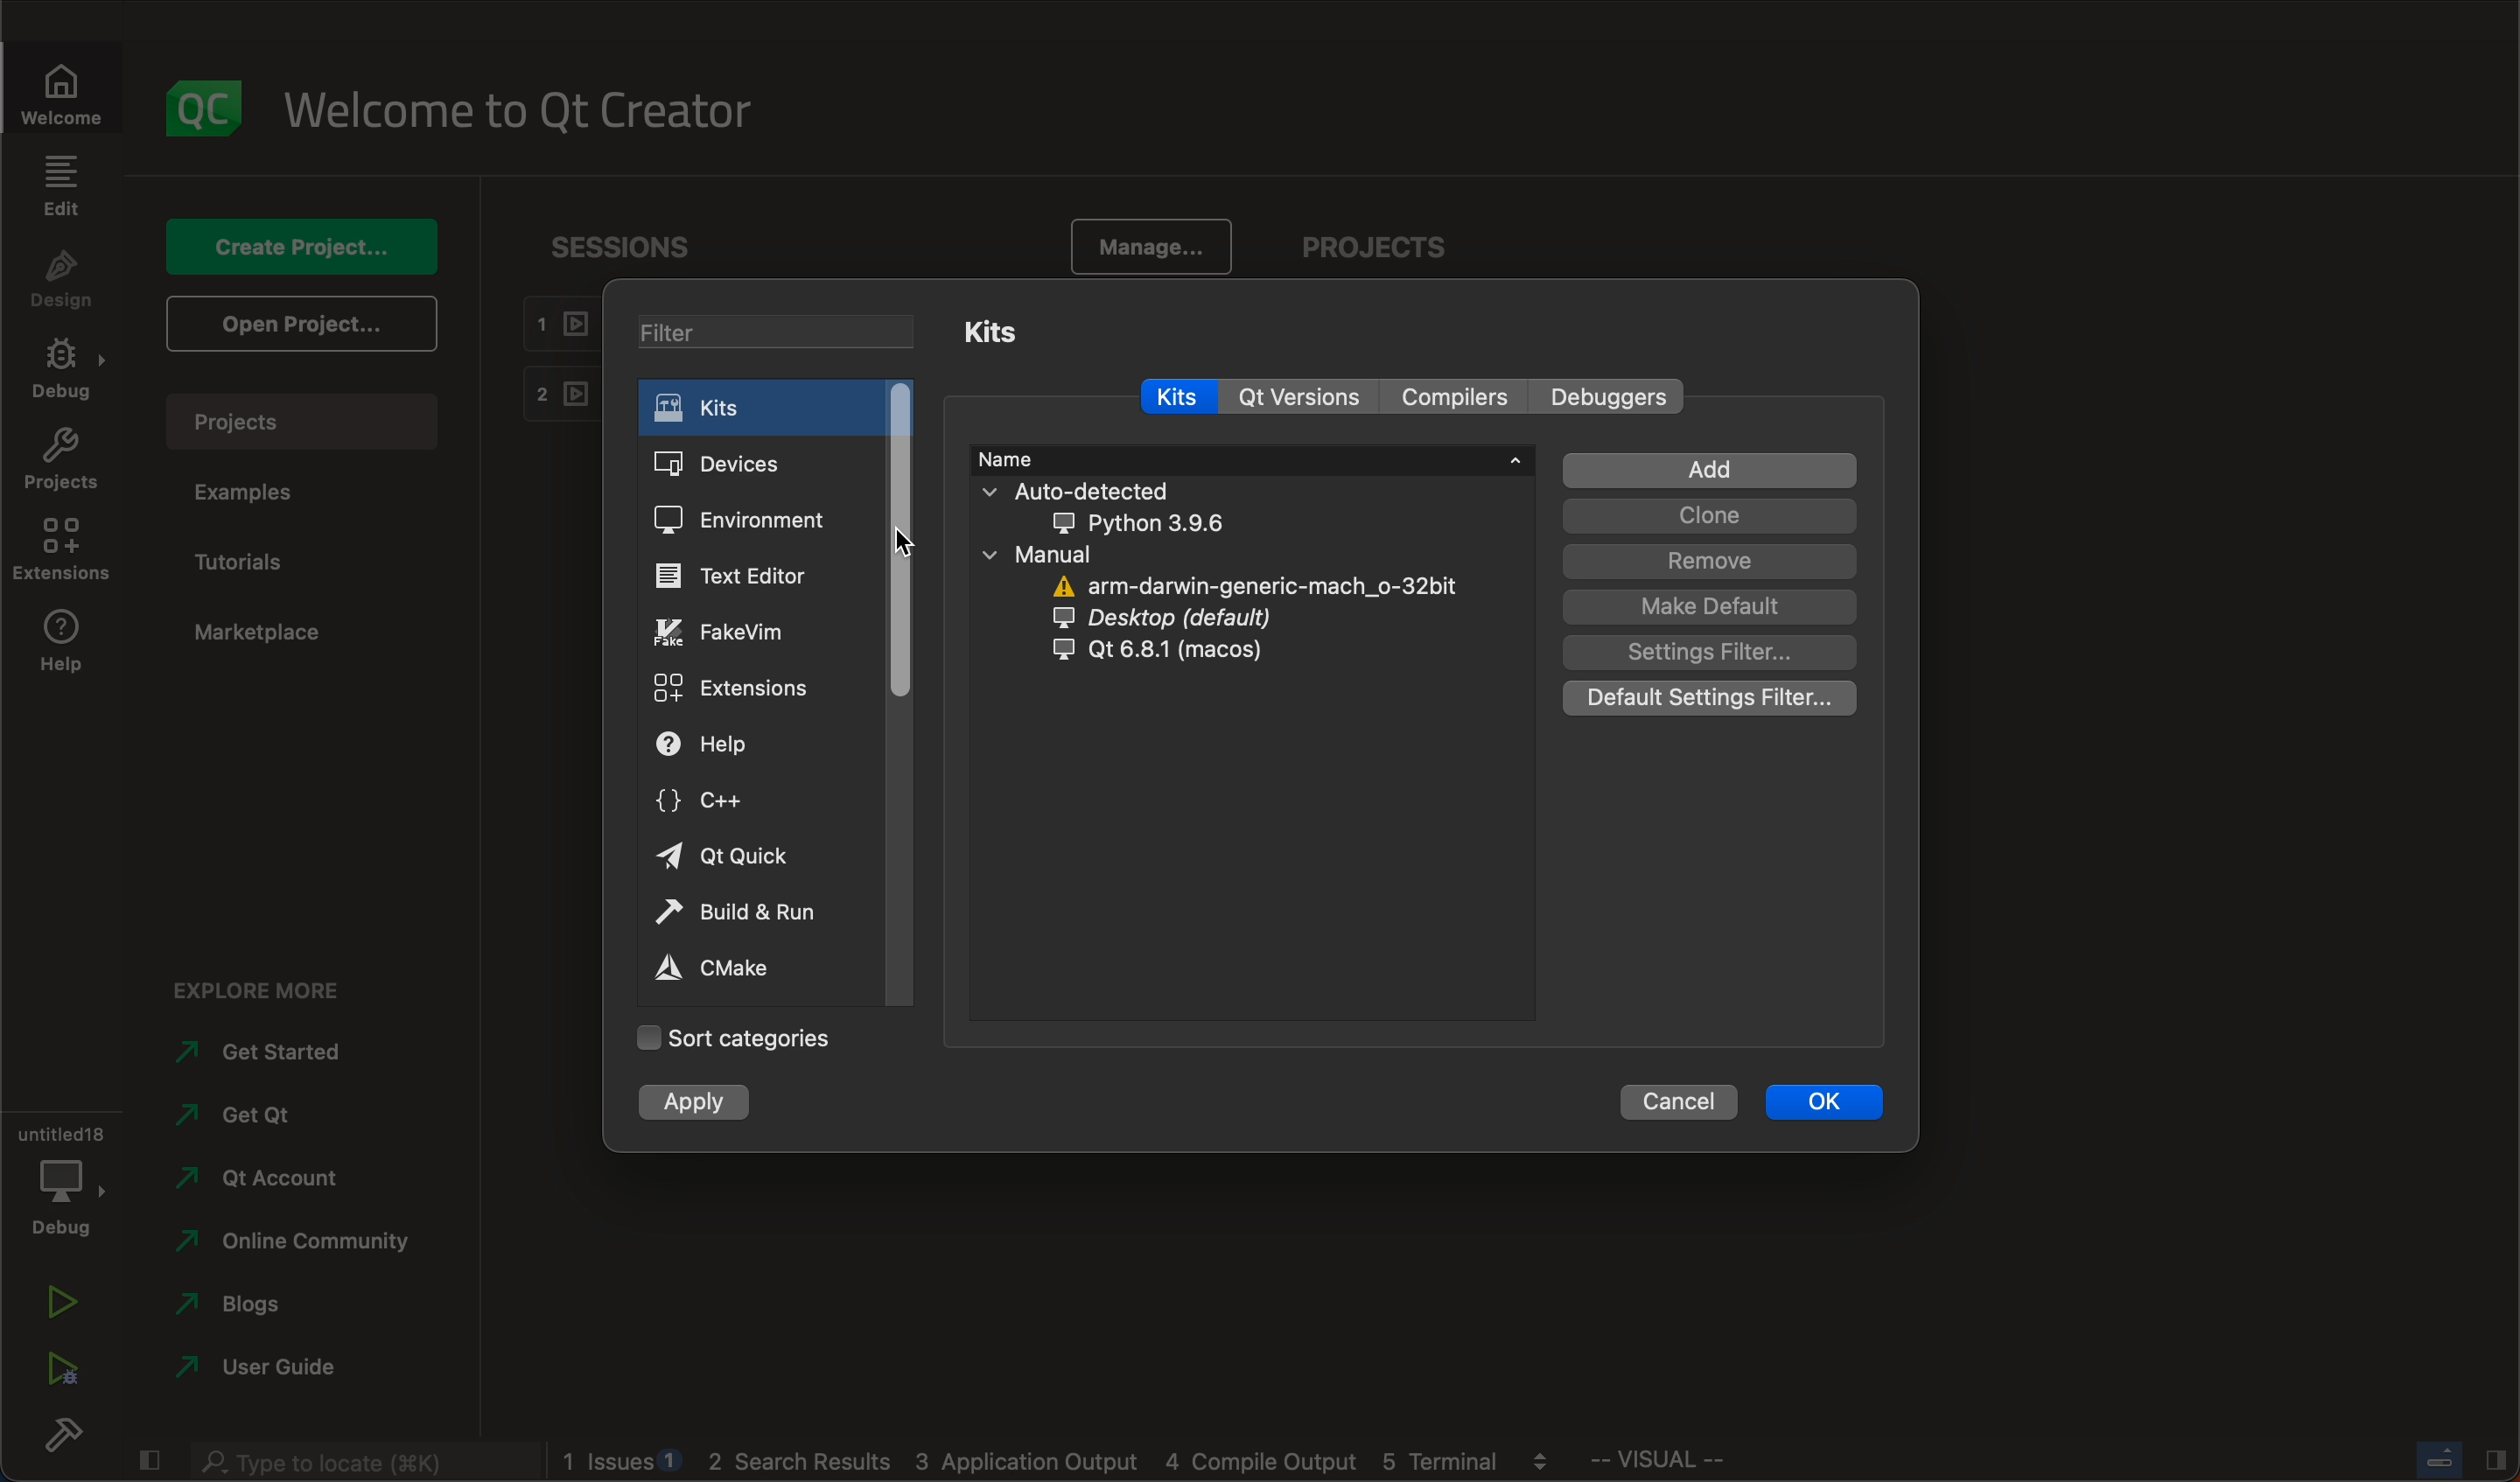 This screenshot has width=2520, height=1482. Describe the element at coordinates (900, 541) in the screenshot. I see `scrollbar` at that location.